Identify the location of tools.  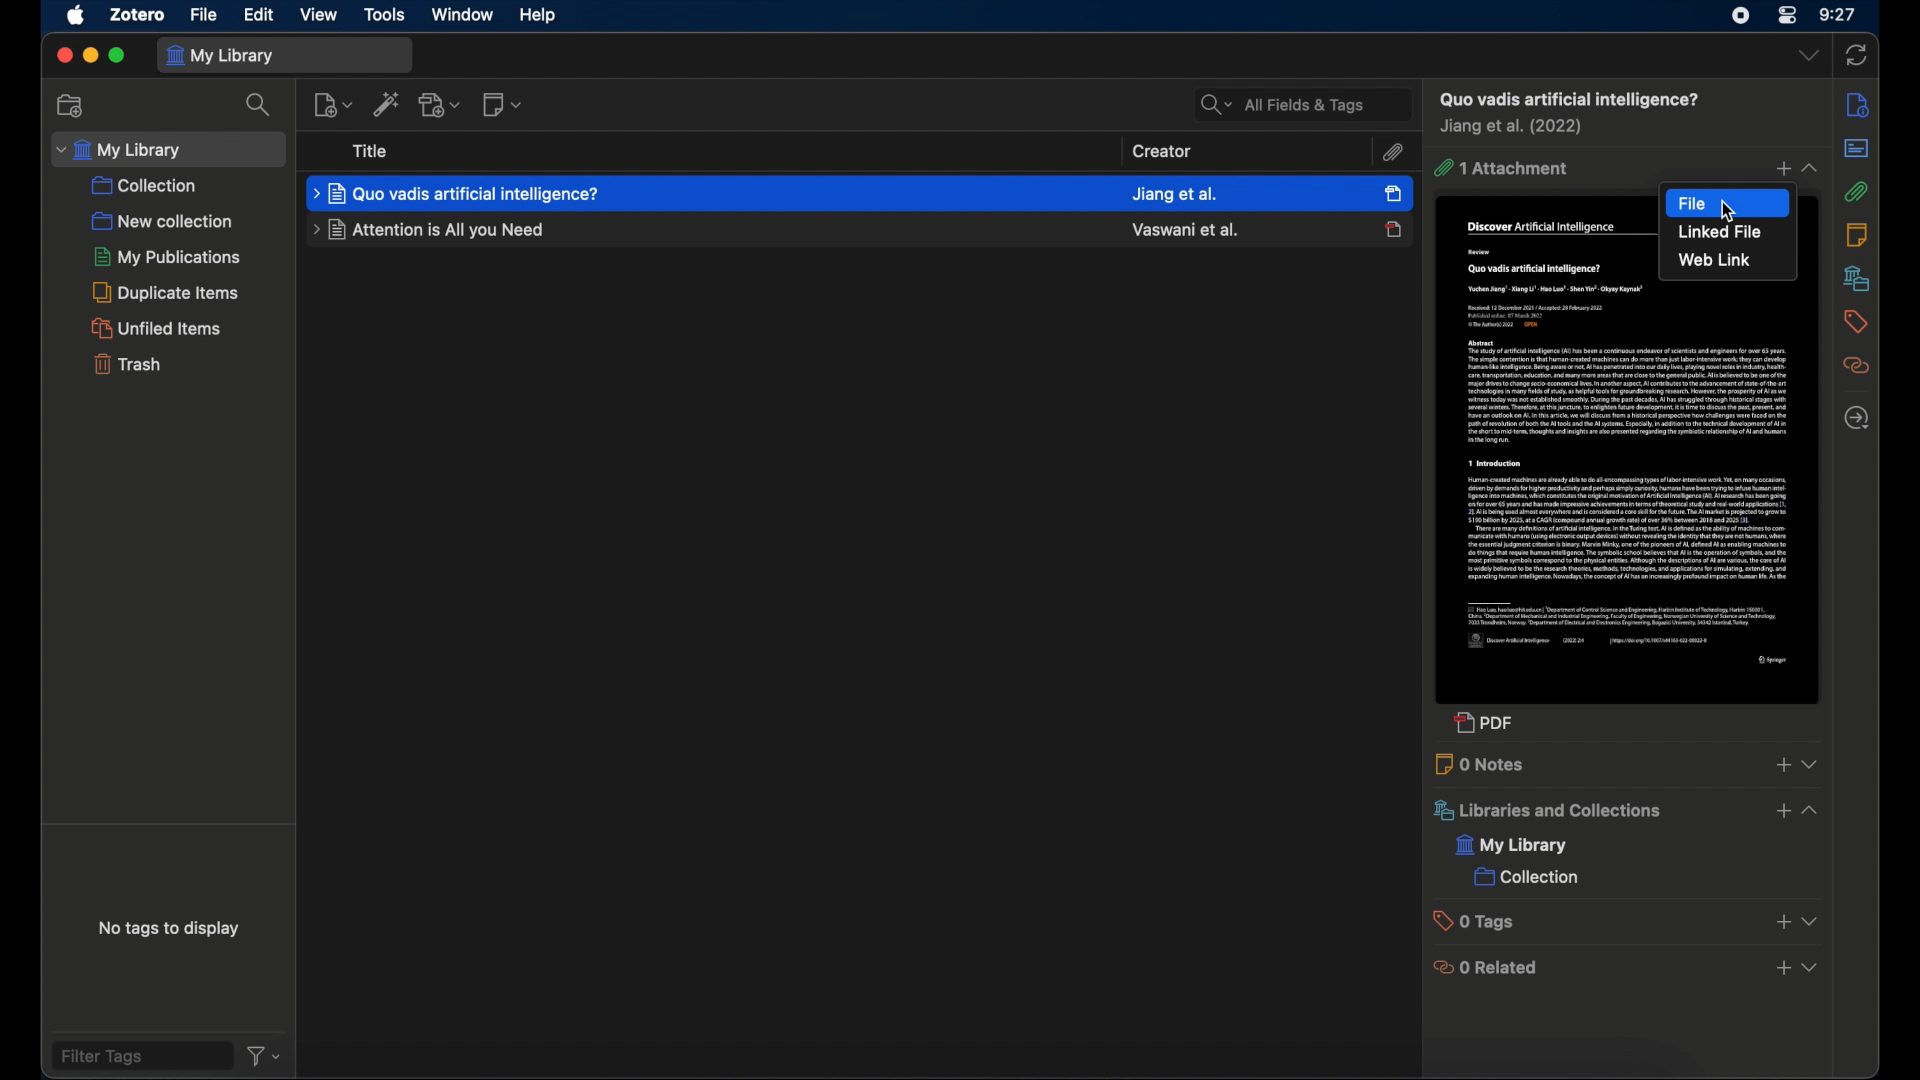
(386, 15).